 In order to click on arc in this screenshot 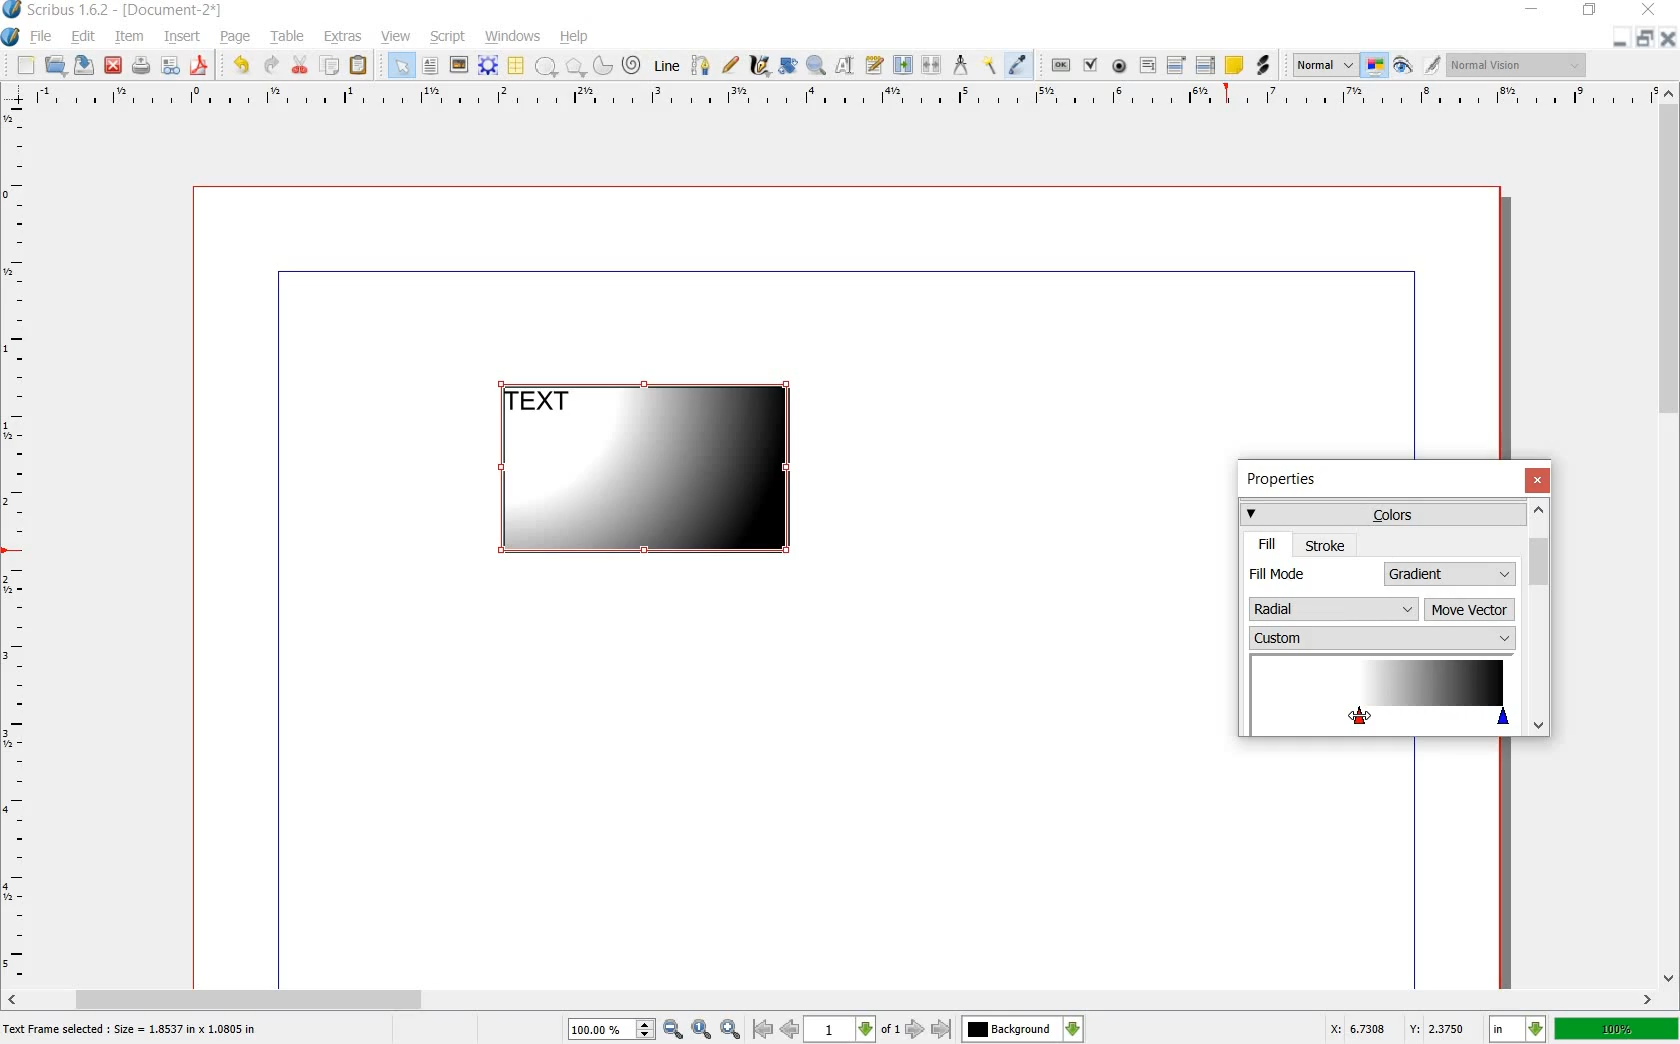, I will do `click(601, 64)`.